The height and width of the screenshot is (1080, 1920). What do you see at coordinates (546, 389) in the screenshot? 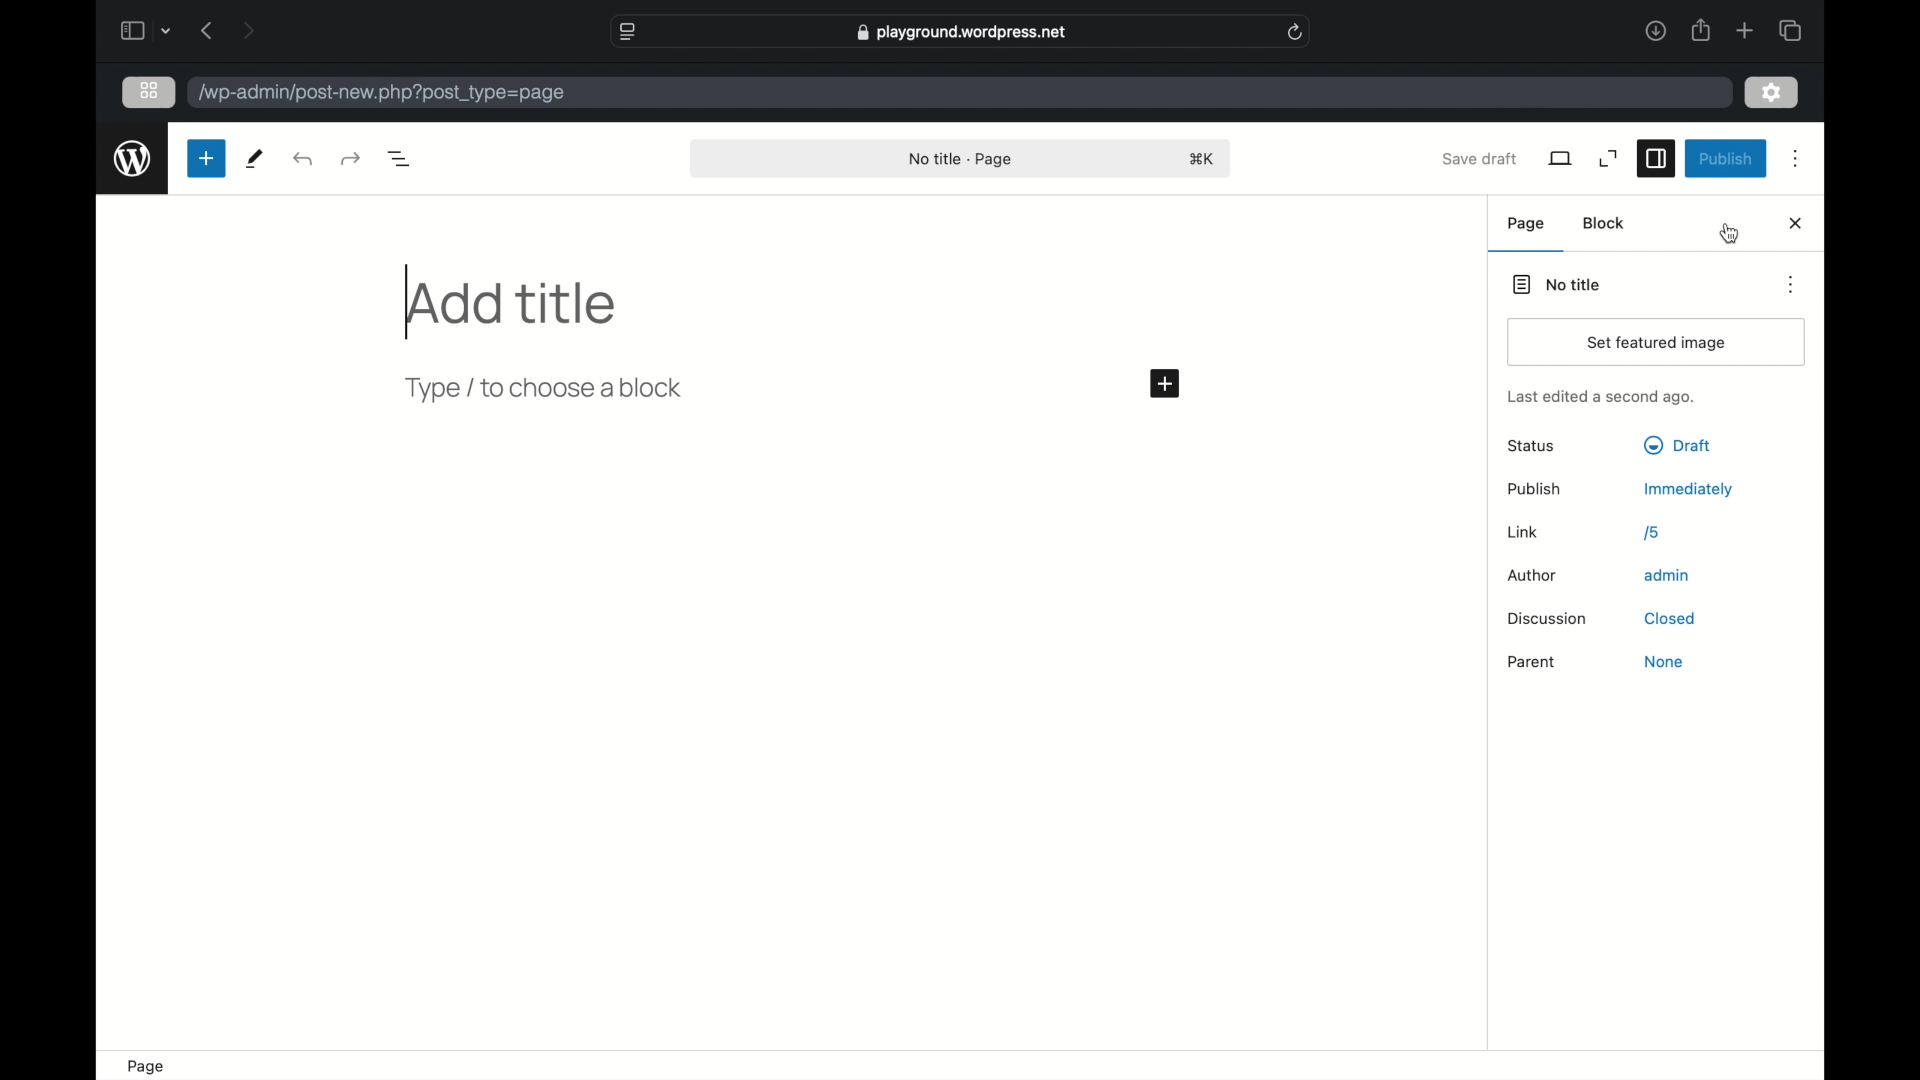
I see `type/ to choose a block` at bounding box center [546, 389].